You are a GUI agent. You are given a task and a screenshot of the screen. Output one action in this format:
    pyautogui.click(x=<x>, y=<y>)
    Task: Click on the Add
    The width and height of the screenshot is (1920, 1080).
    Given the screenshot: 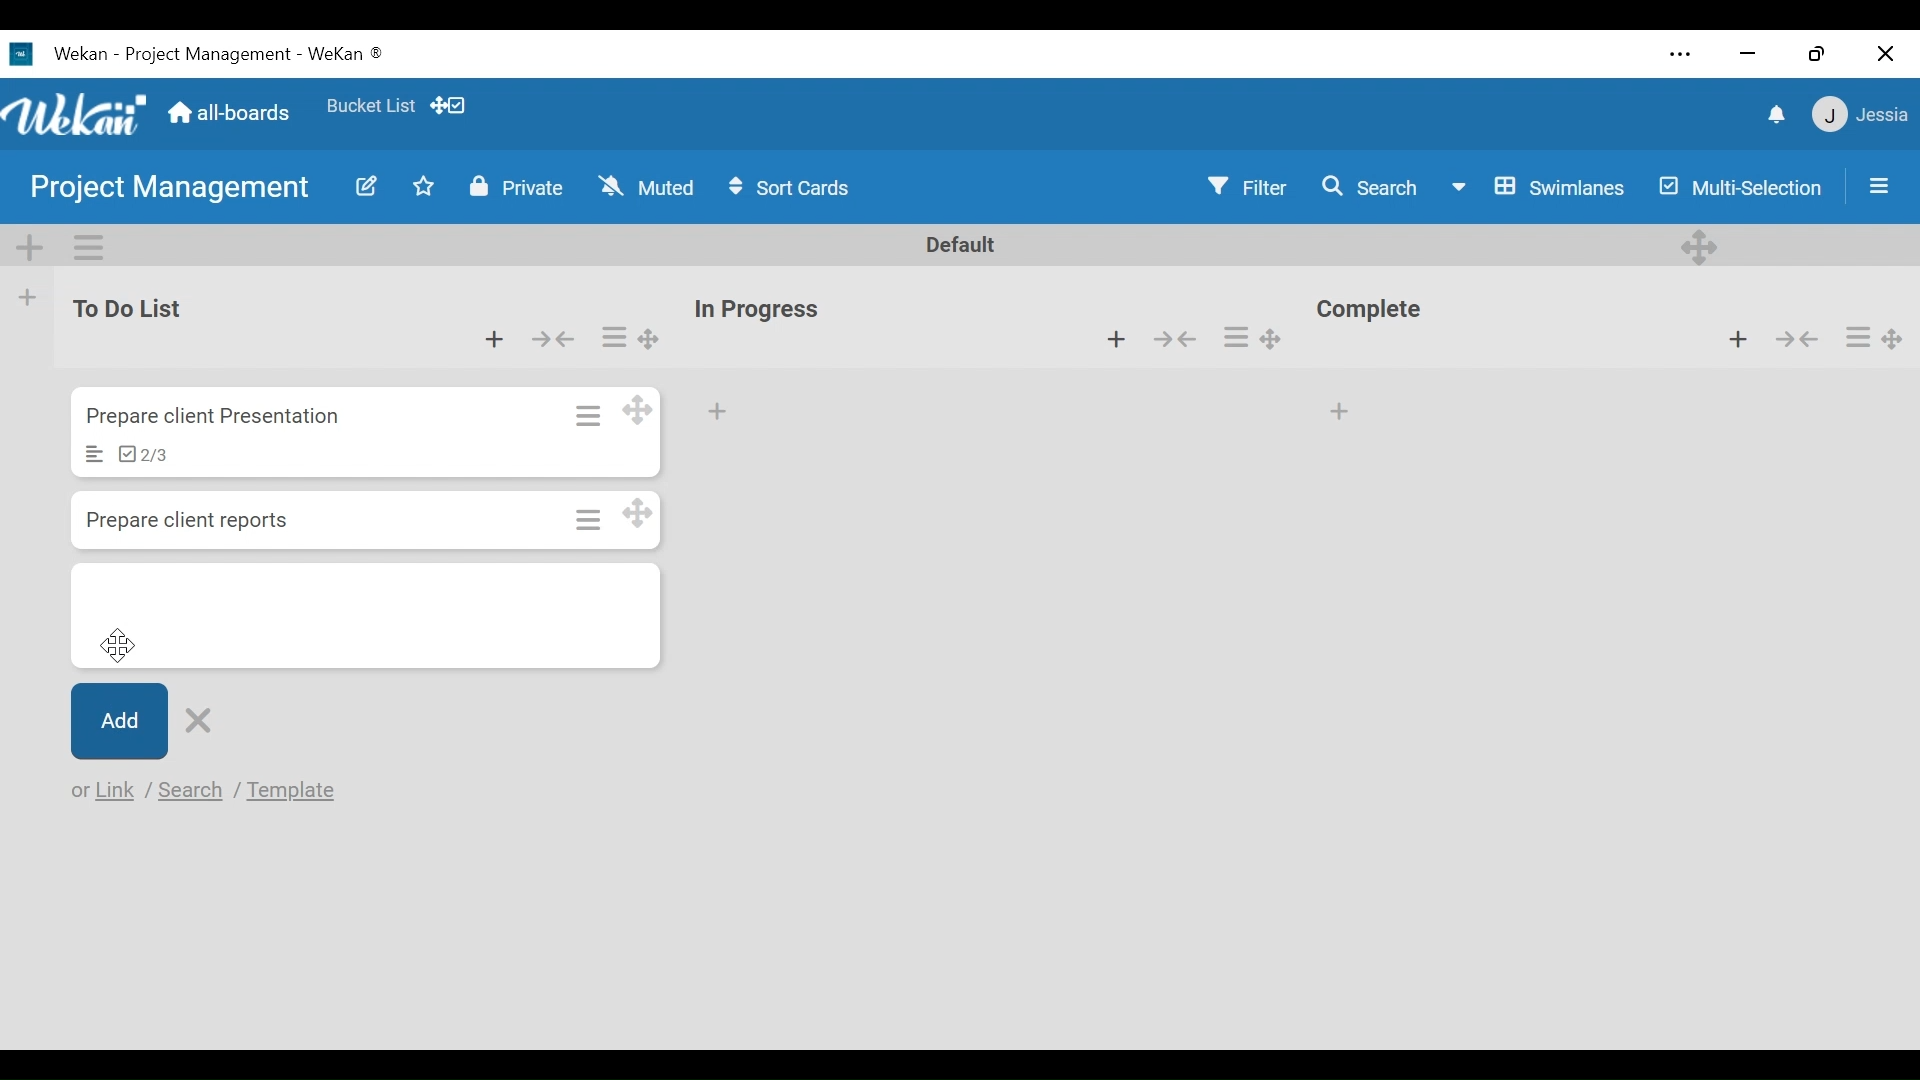 What is the action you would take?
    pyautogui.click(x=117, y=723)
    